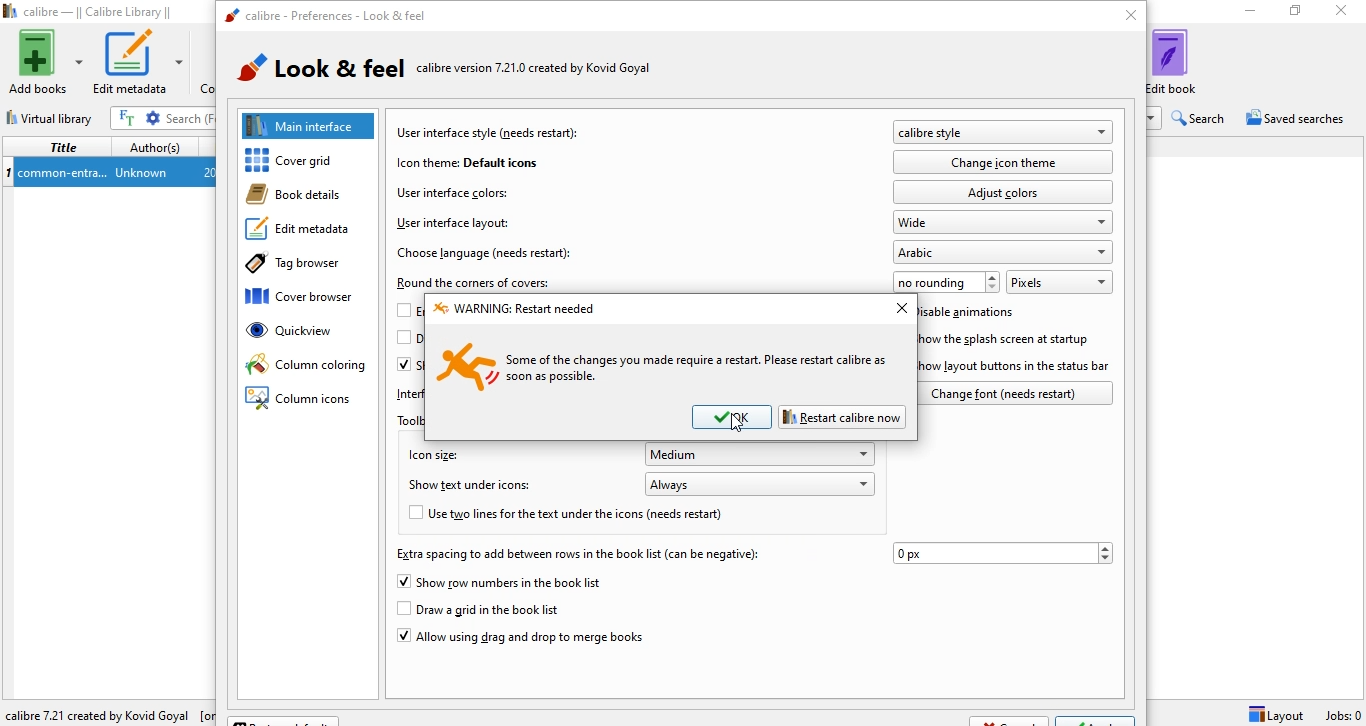  I want to click on medium, so click(762, 454).